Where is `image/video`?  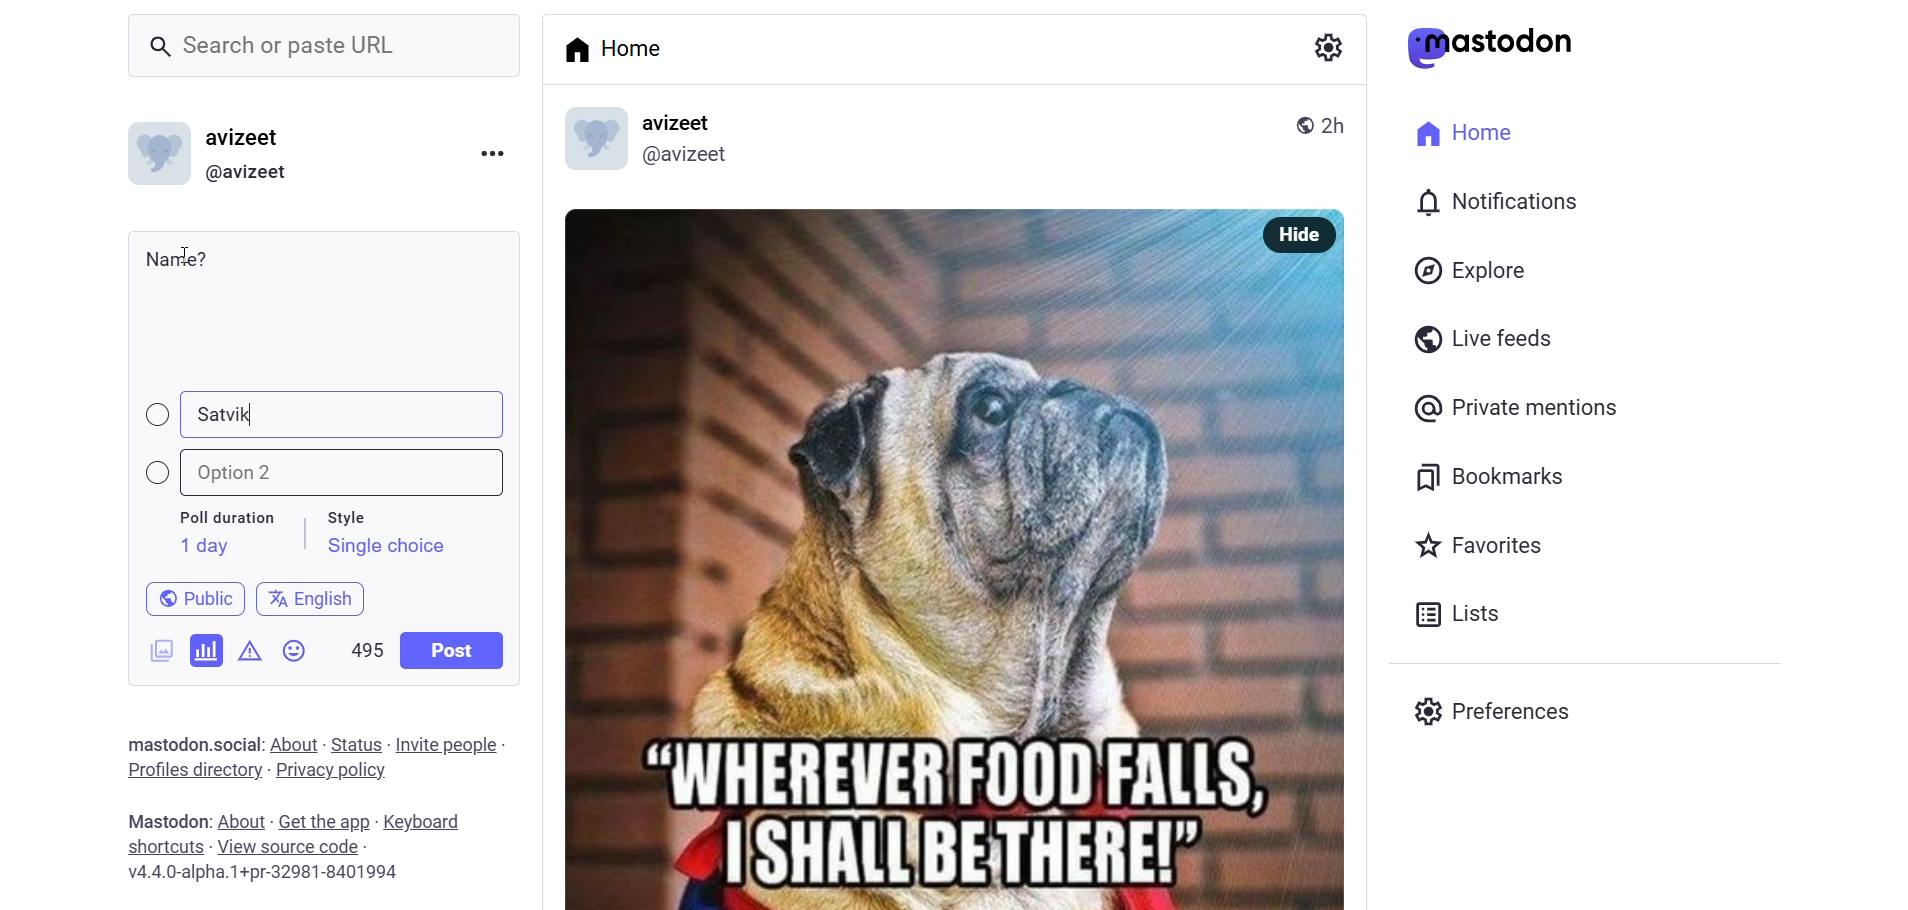
image/video is located at coordinates (154, 647).